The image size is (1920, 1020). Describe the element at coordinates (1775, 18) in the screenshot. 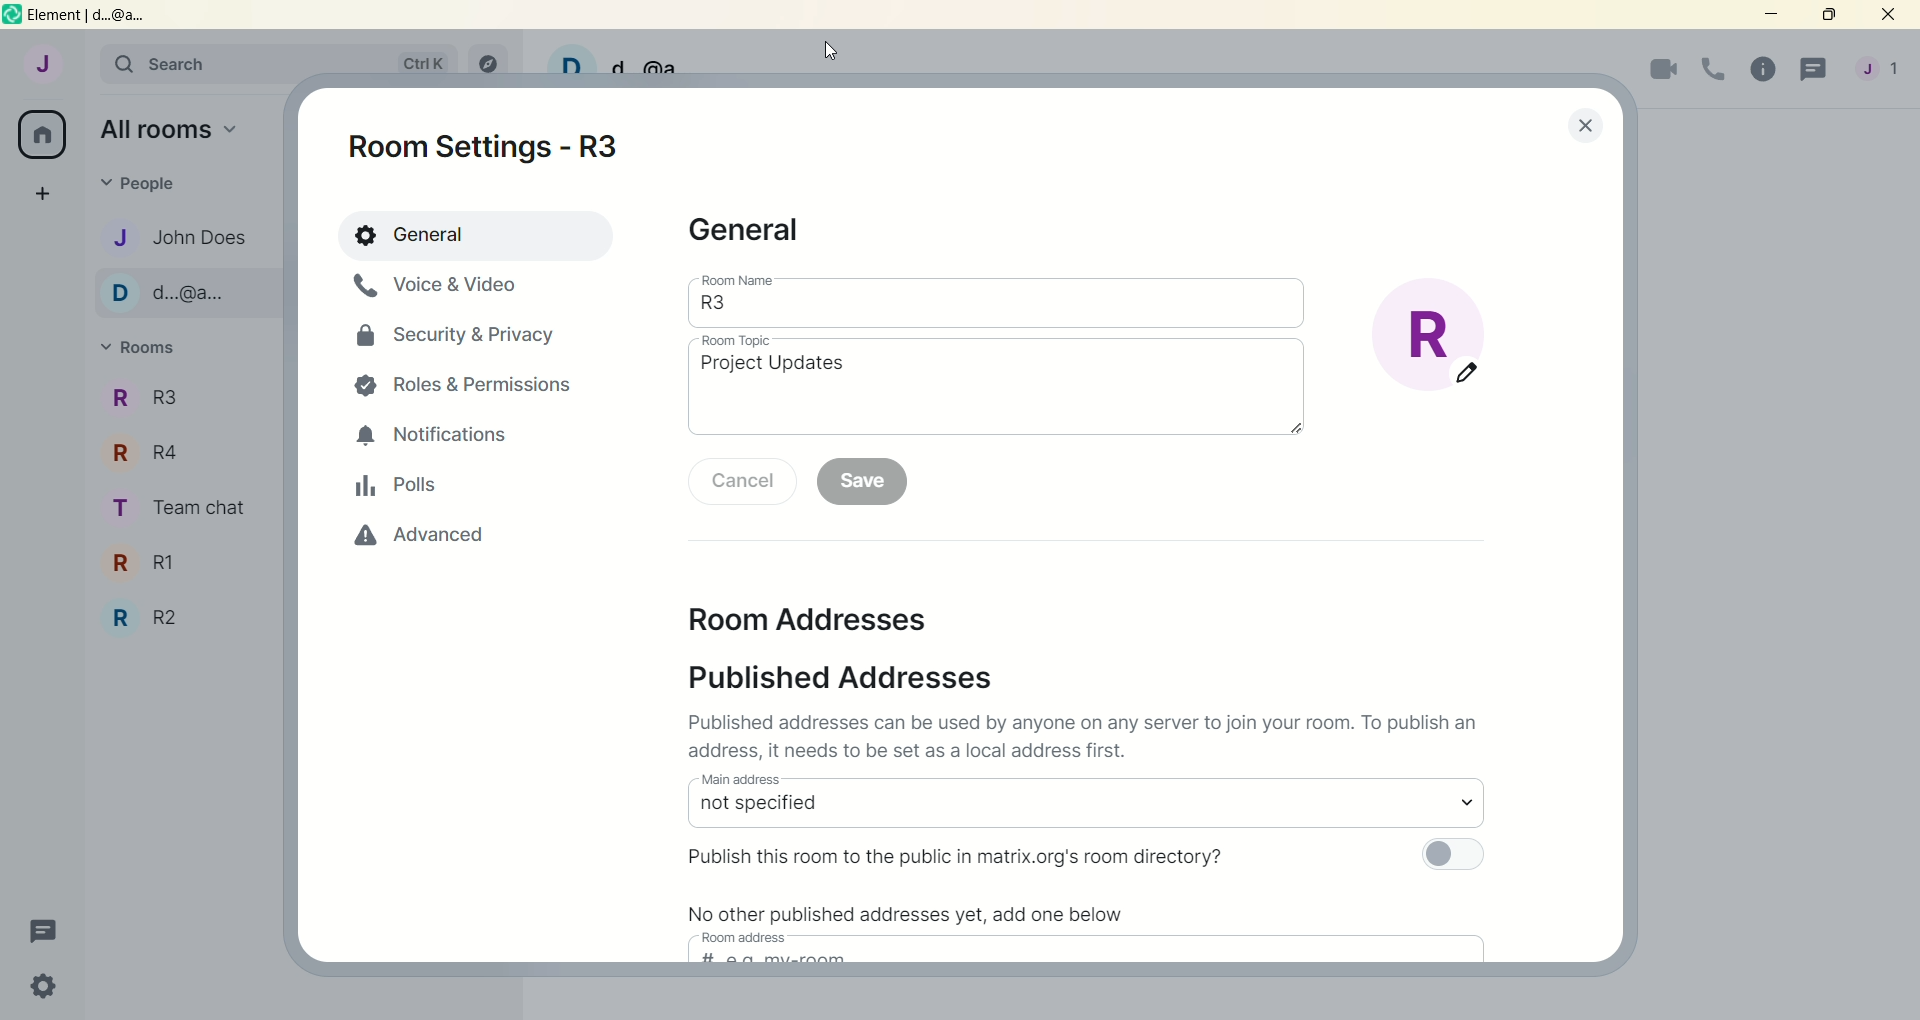

I see `minimize` at that location.